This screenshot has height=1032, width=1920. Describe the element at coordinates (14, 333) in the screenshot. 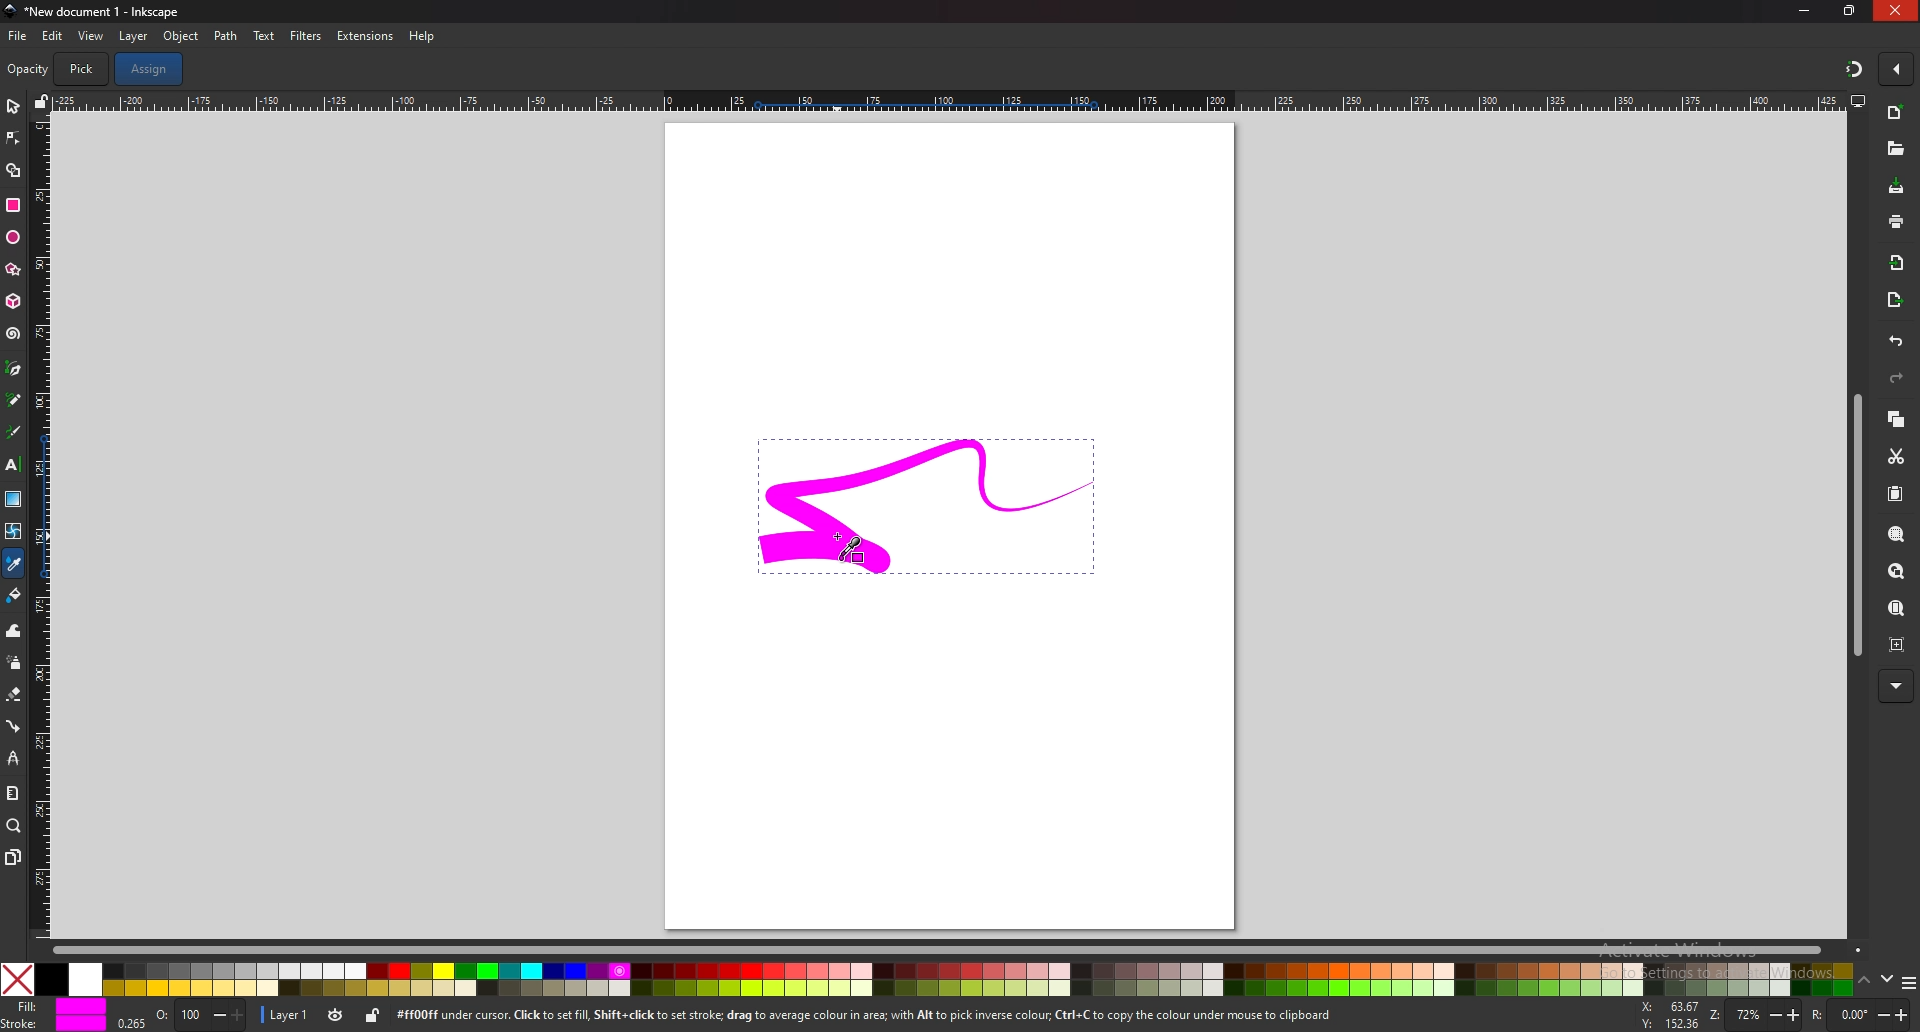

I see `spiral` at that location.